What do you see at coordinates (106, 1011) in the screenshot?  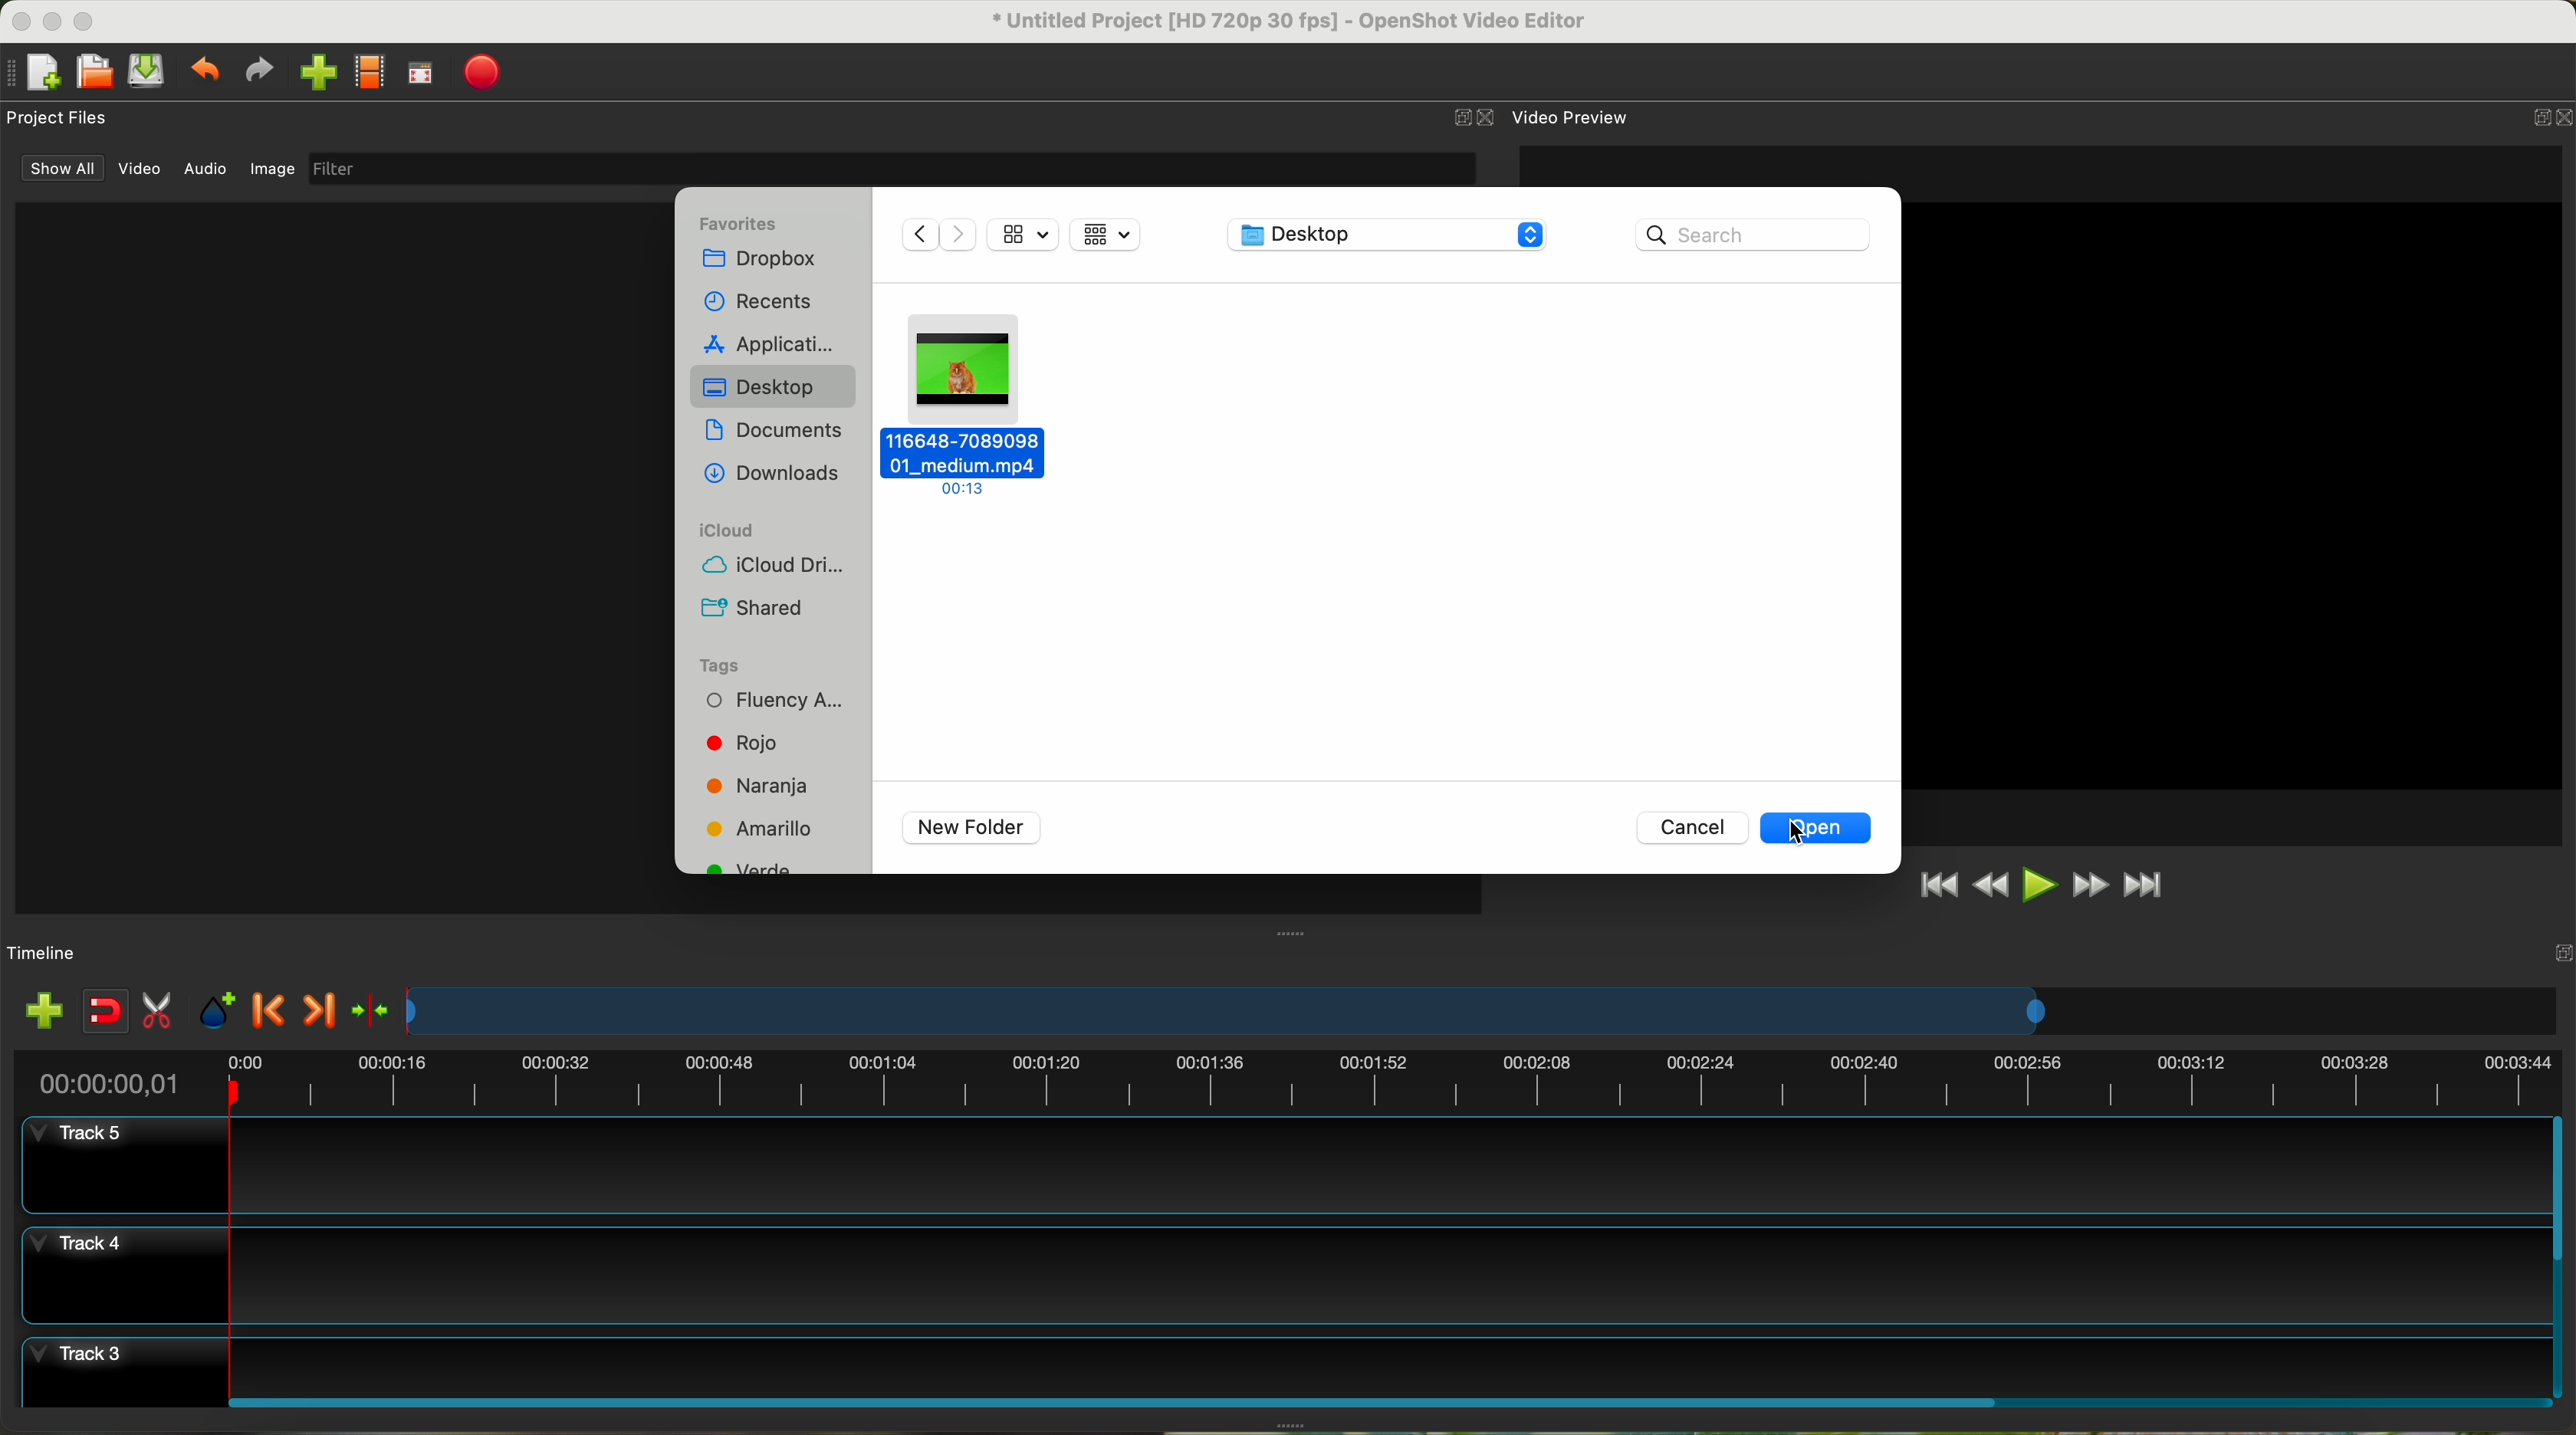 I see `disable snapping` at bounding box center [106, 1011].